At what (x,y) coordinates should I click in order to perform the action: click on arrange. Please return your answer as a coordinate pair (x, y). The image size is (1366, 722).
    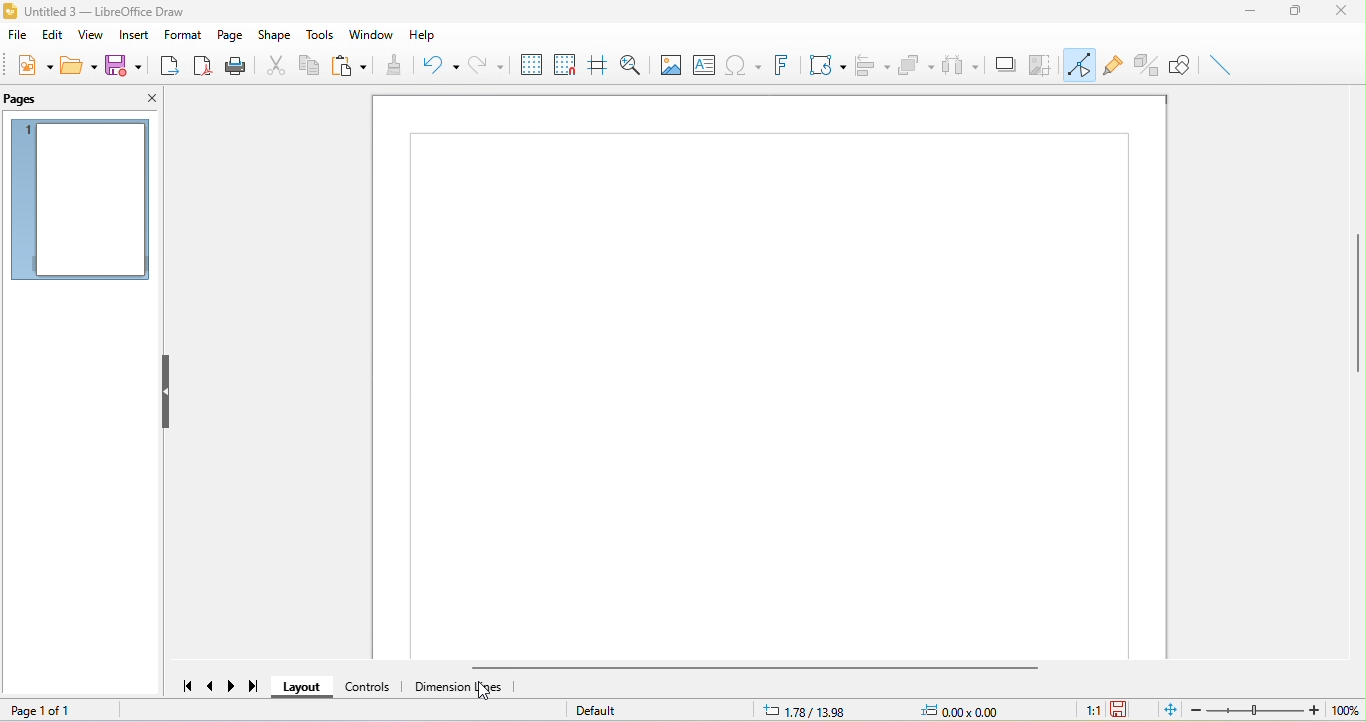
    Looking at the image, I should click on (917, 64).